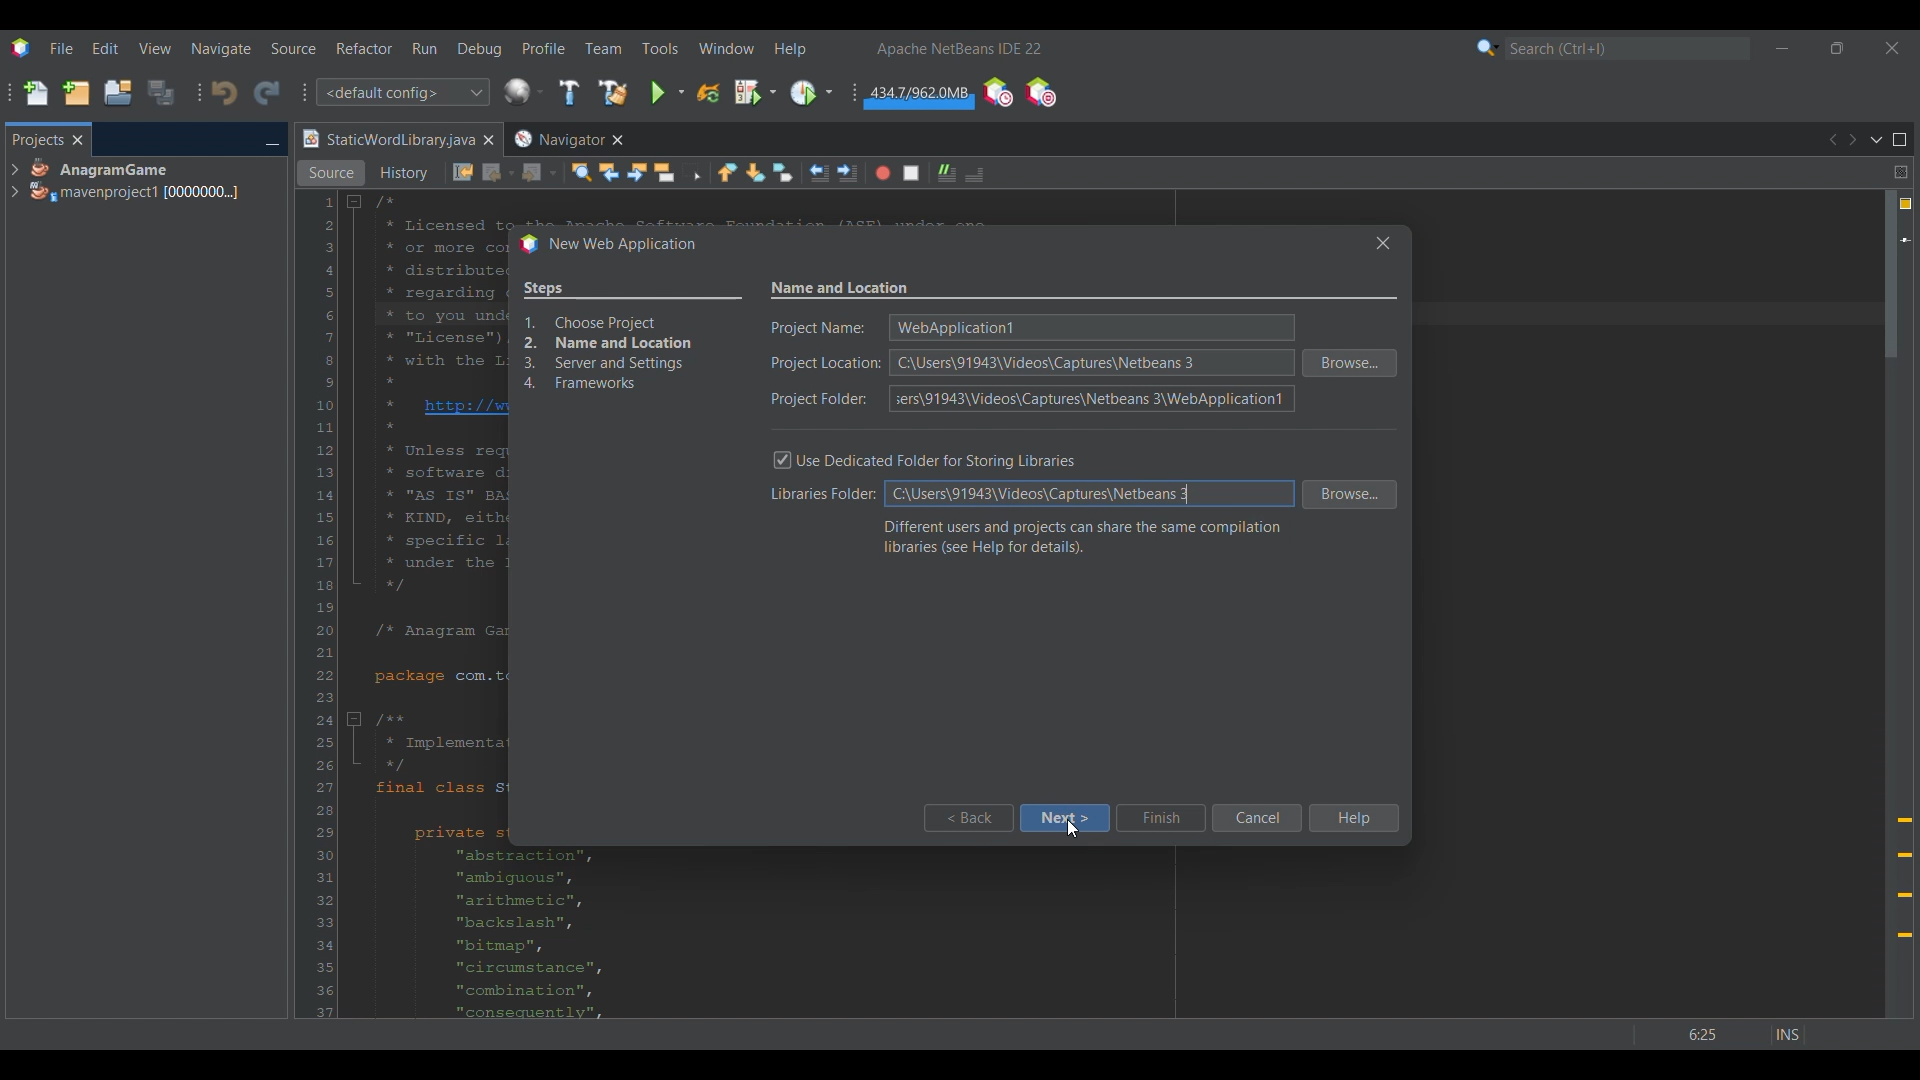 The image size is (1920, 1080). I want to click on Toggle for dedicated folder, so click(942, 459).